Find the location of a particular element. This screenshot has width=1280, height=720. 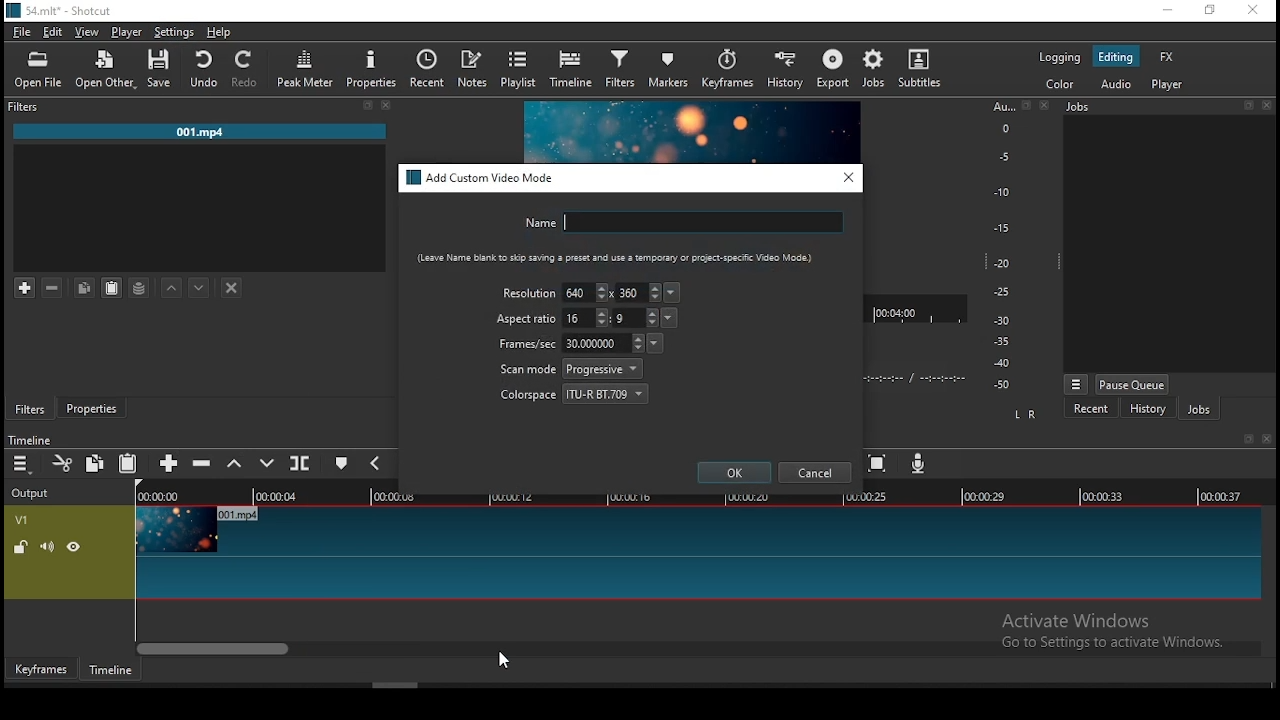

open file is located at coordinates (38, 71).